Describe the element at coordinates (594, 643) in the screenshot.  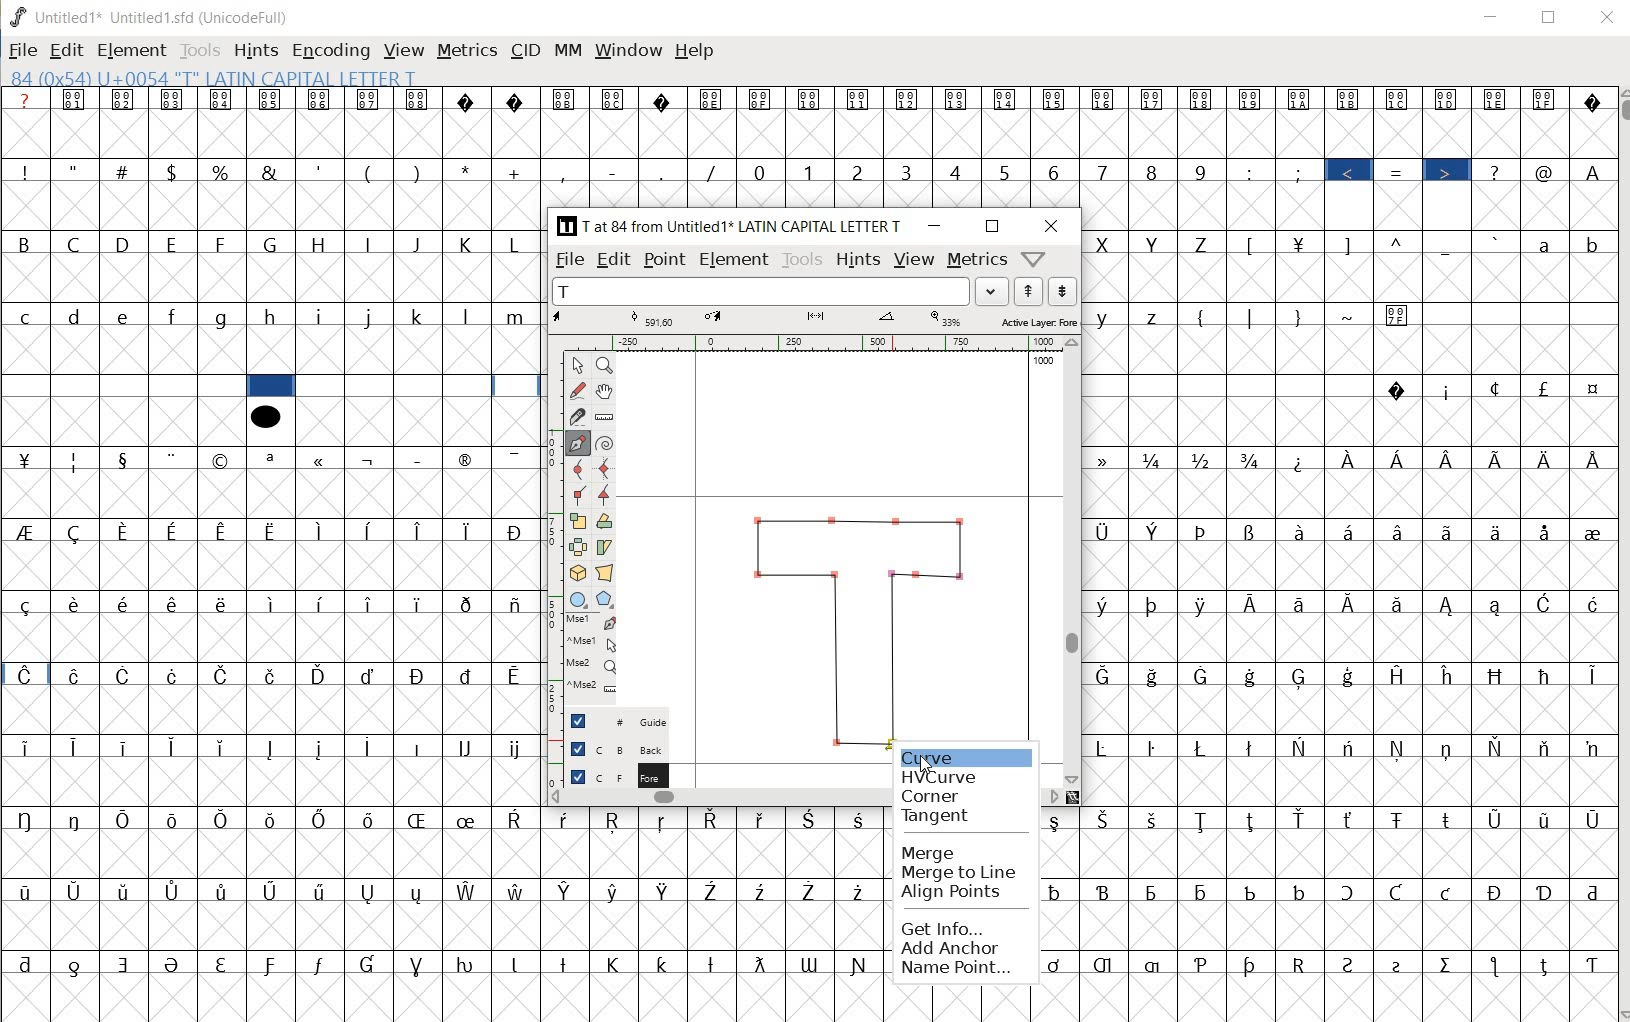
I see `Mouse left button + Ctrl` at that location.